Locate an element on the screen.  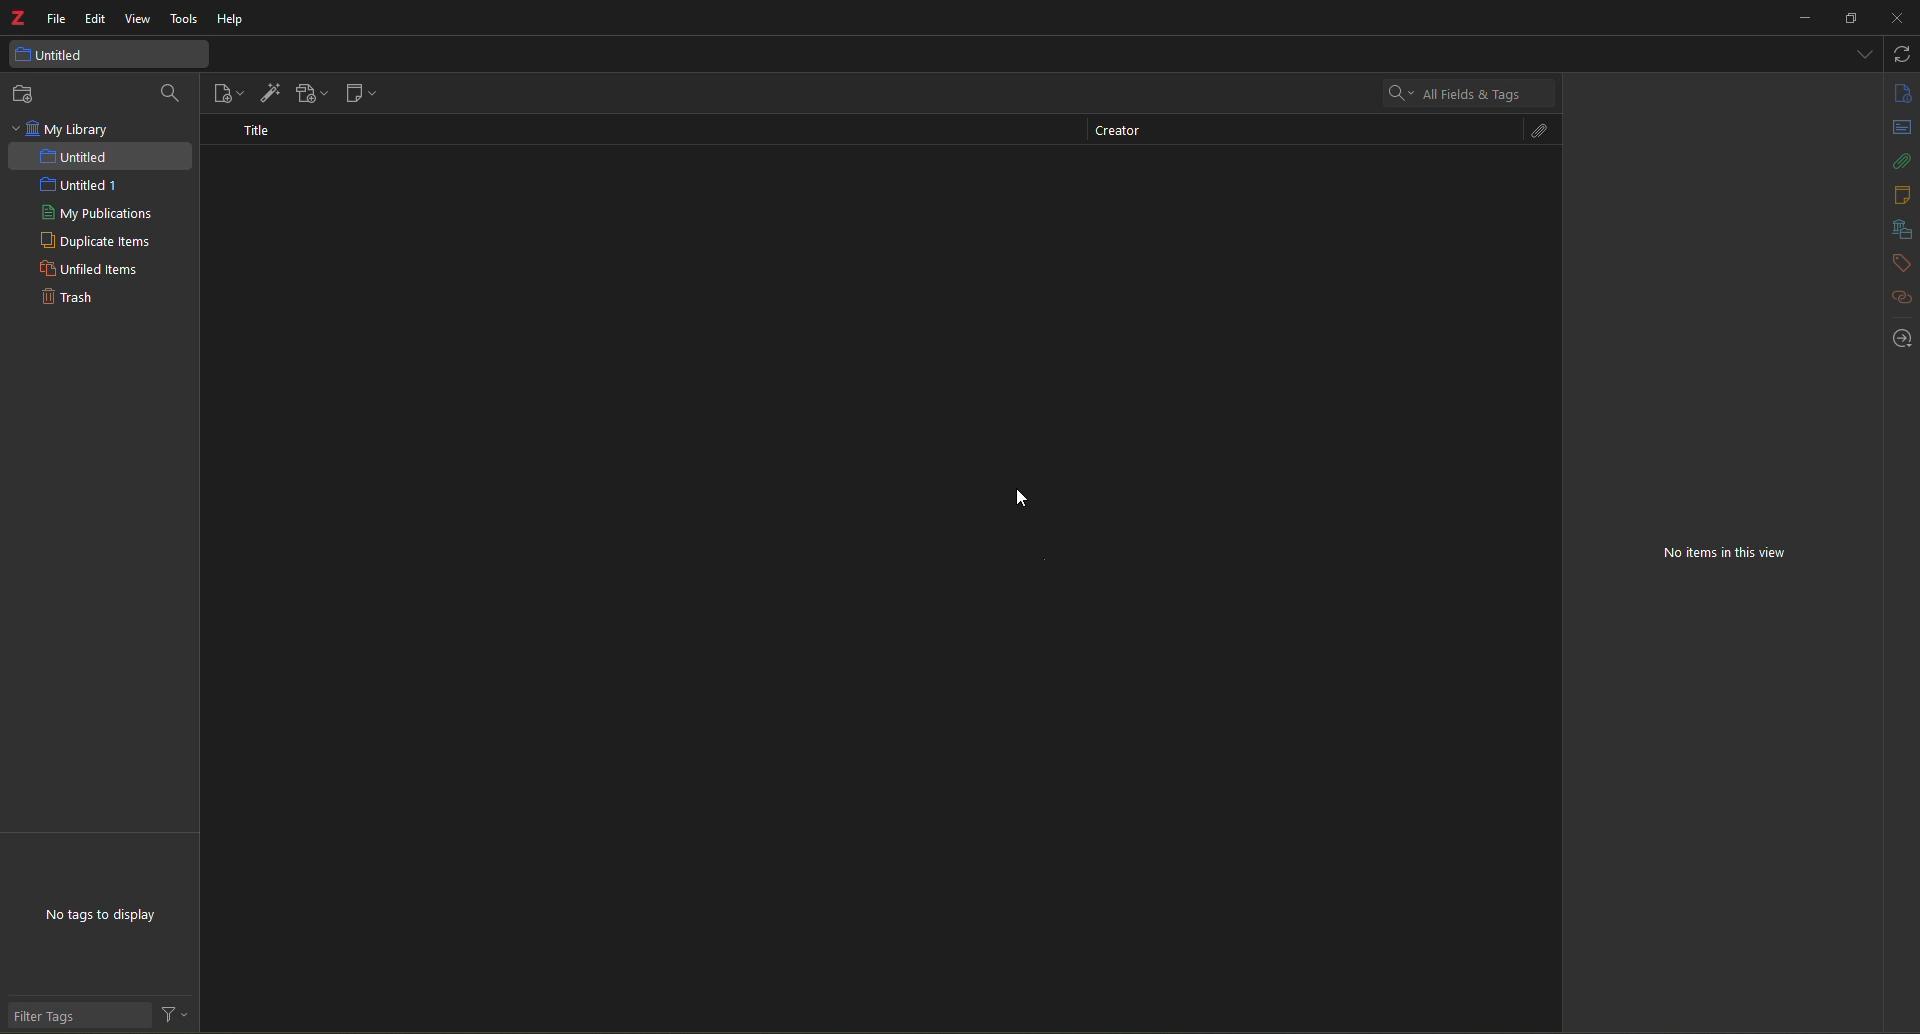
filter tags is located at coordinates (52, 1016).